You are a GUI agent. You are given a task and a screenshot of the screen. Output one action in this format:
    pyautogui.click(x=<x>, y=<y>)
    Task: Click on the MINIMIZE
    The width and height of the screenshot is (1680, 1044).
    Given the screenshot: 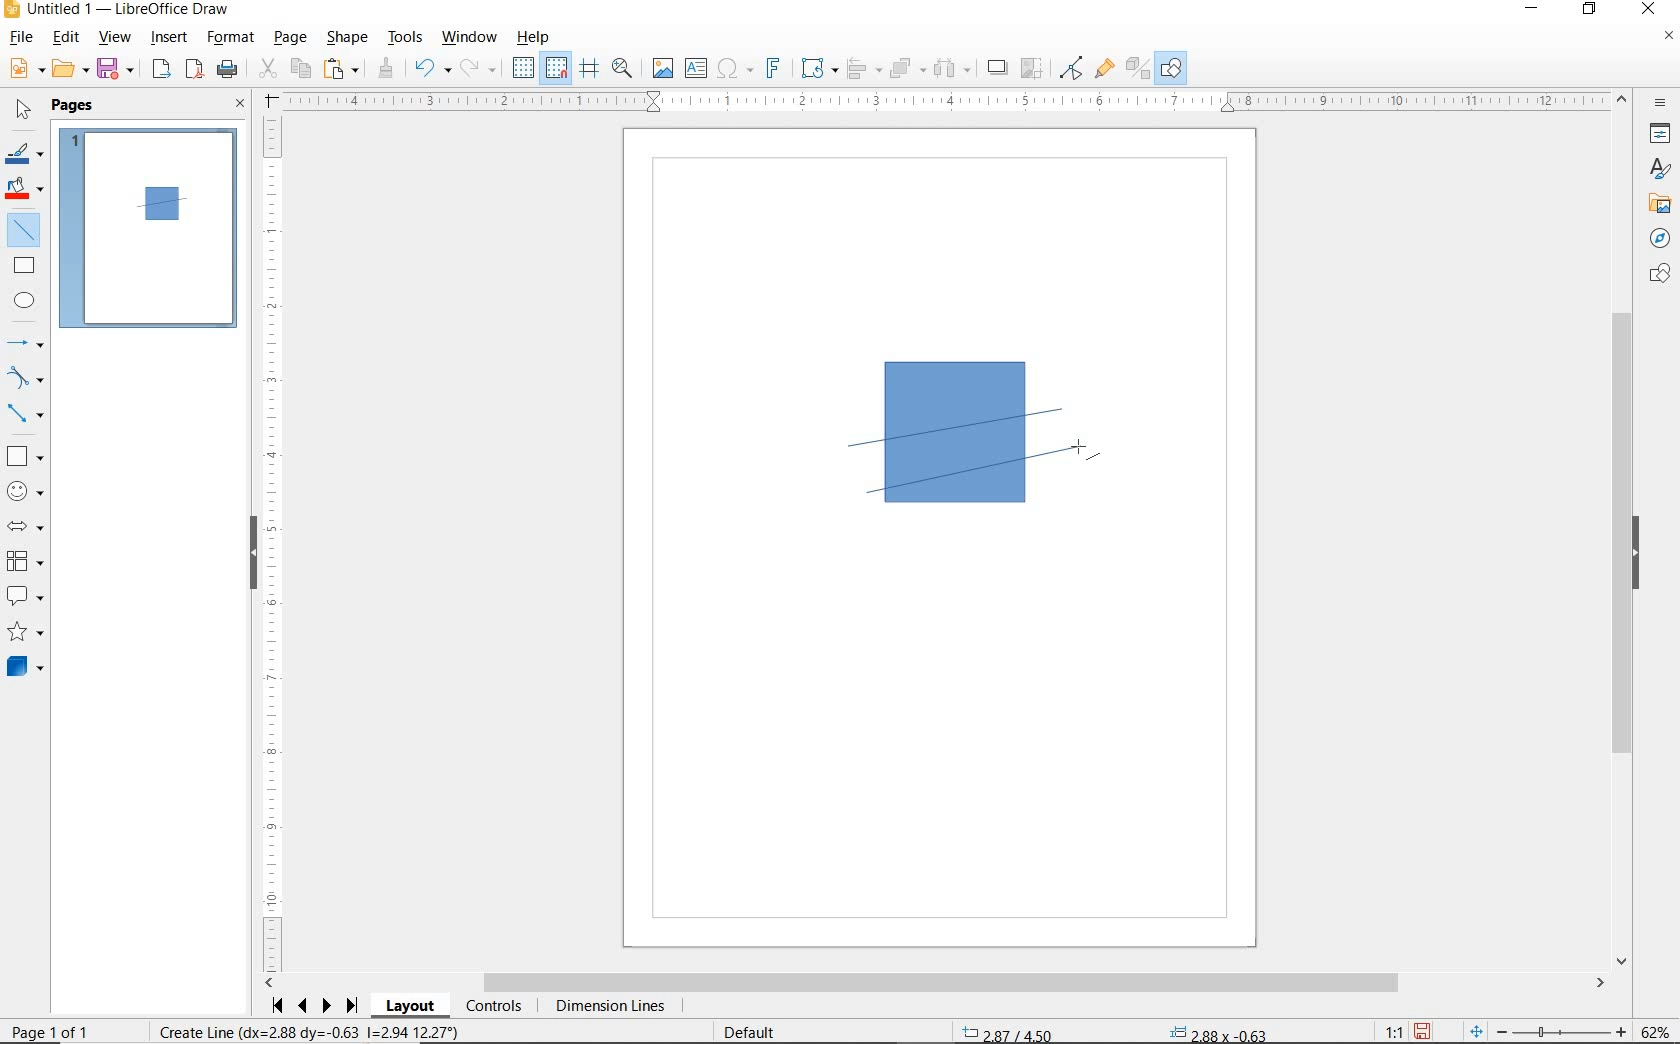 What is the action you would take?
    pyautogui.click(x=1537, y=10)
    